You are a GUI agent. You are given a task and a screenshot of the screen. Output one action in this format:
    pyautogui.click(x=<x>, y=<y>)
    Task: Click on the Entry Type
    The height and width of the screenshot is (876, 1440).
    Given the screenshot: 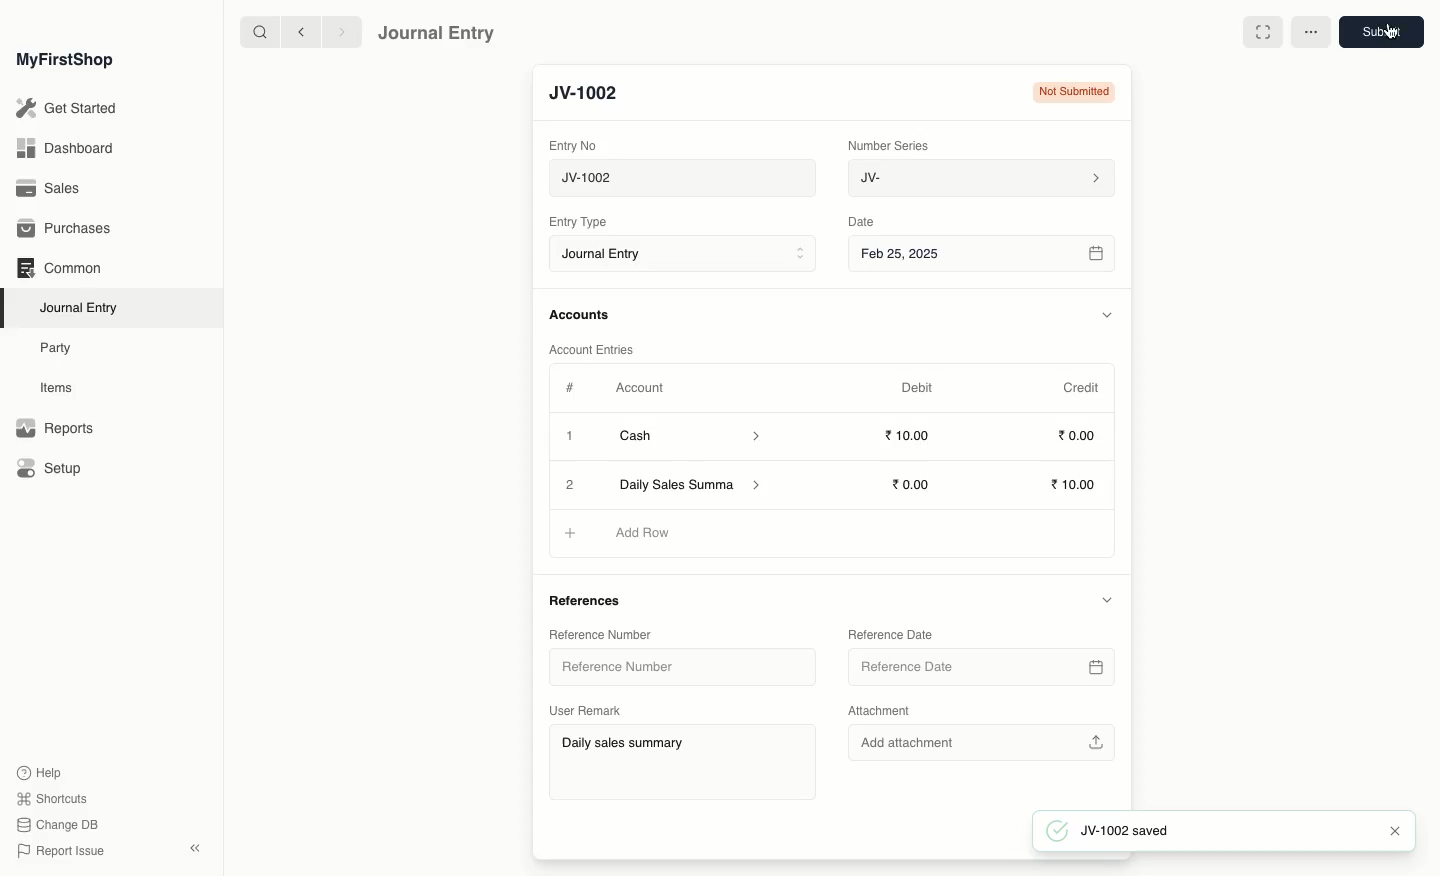 What is the action you would take?
    pyautogui.click(x=584, y=222)
    